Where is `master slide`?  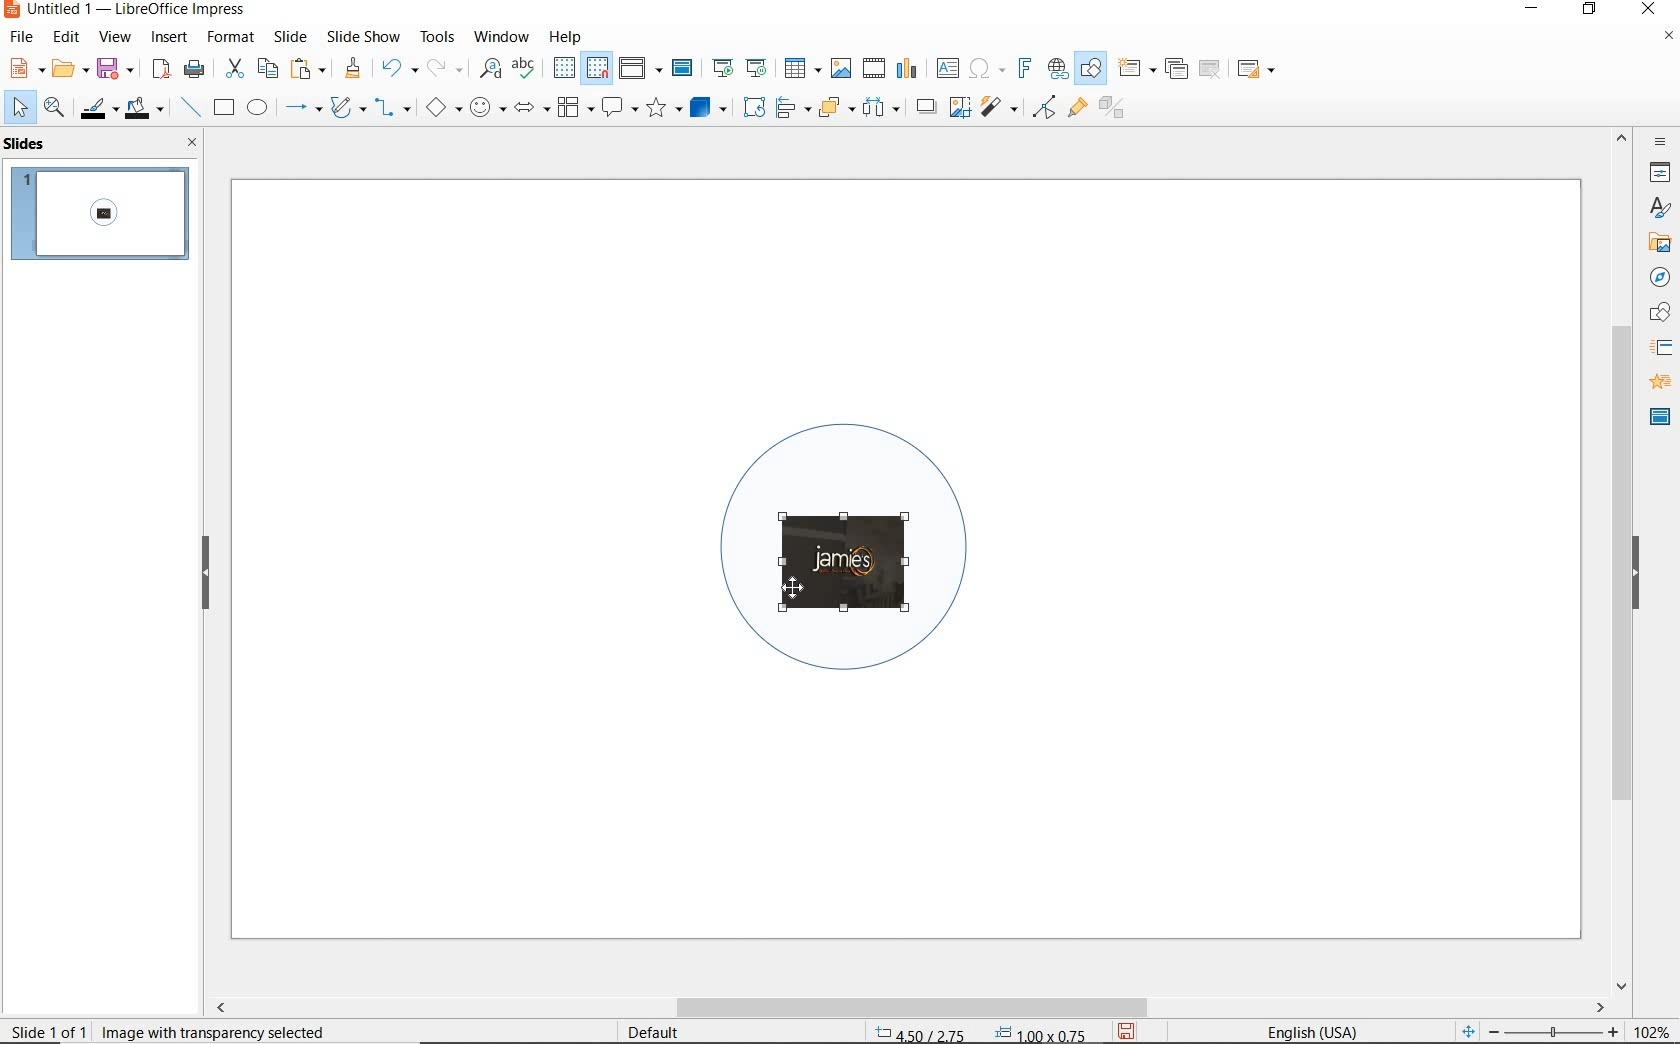 master slide is located at coordinates (1660, 415).